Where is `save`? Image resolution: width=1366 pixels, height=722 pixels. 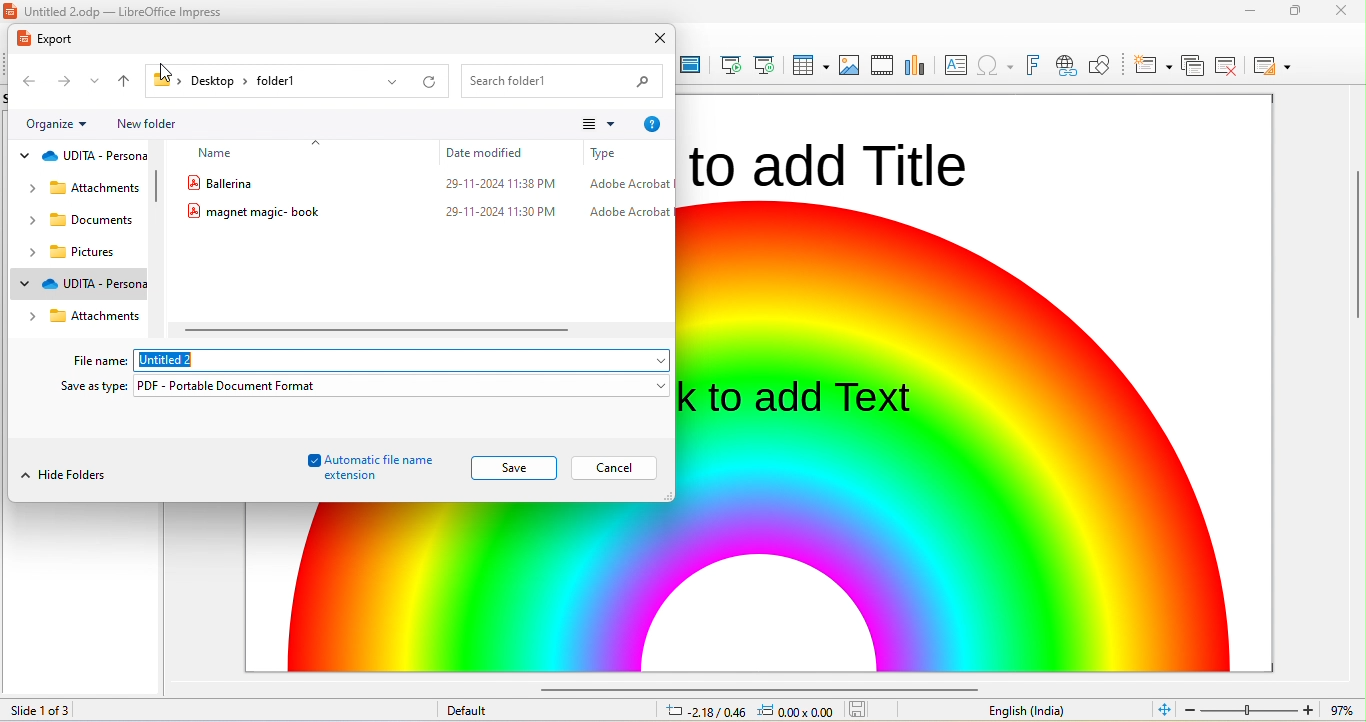
save is located at coordinates (859, 709).